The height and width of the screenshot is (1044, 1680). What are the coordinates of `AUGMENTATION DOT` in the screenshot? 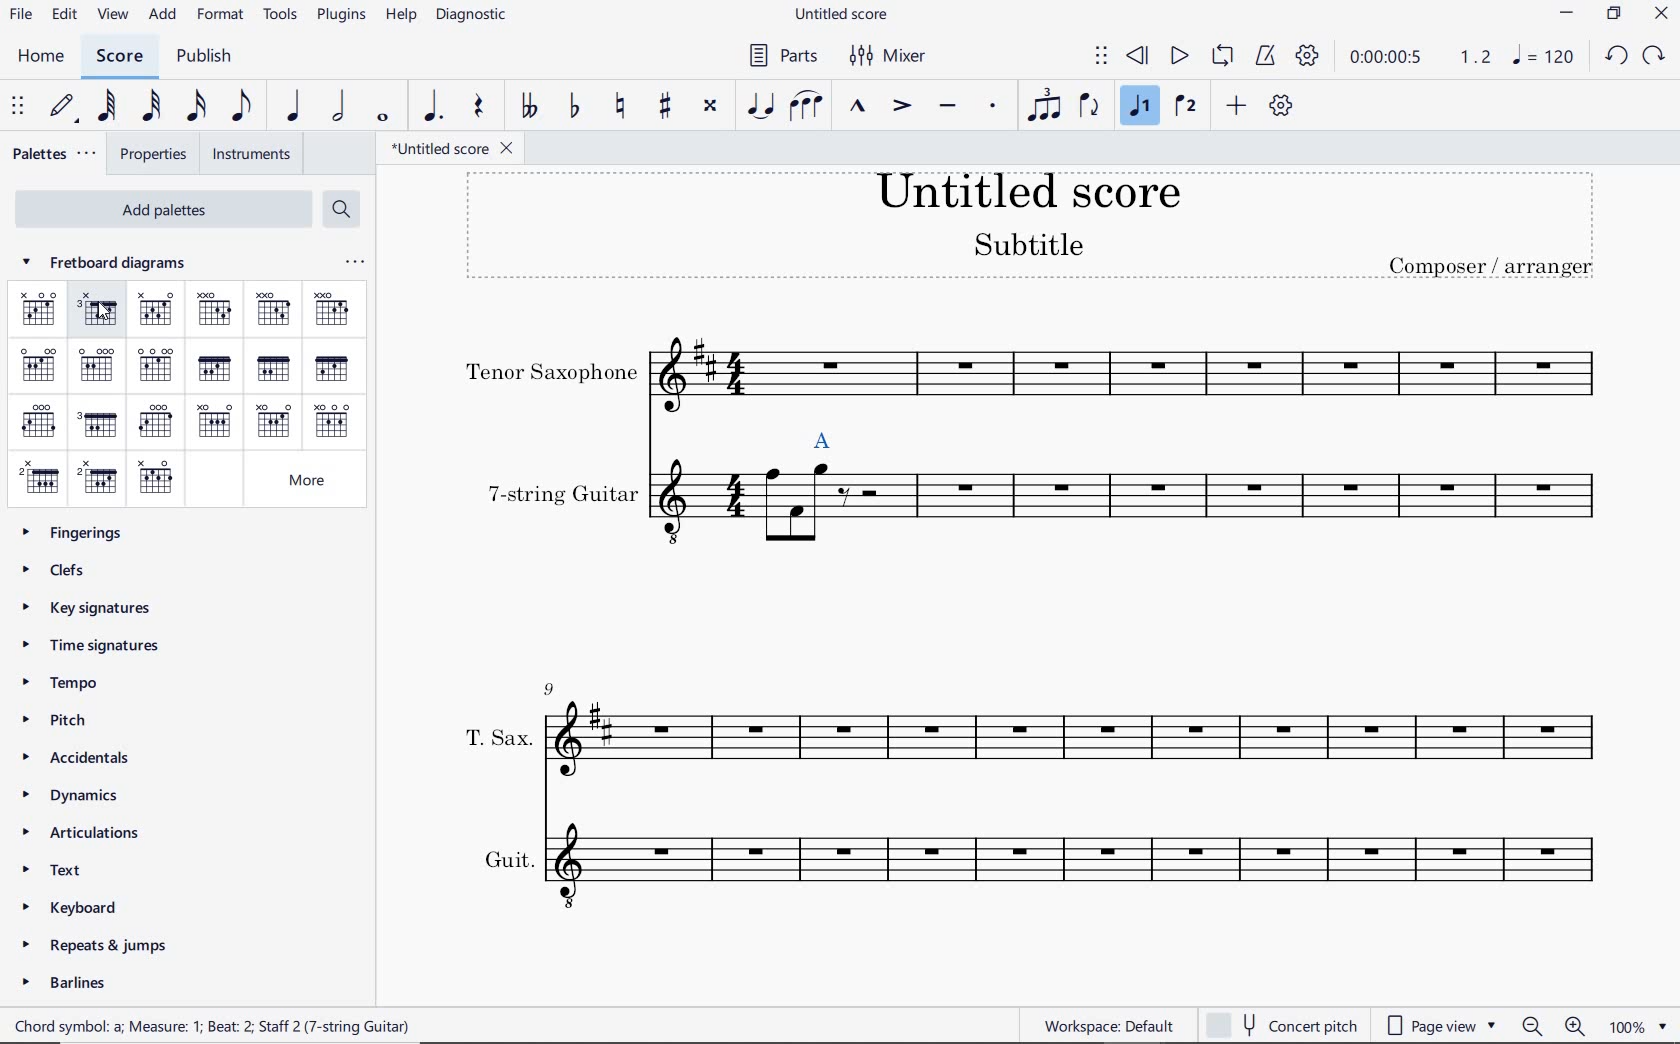 It's located at (433, 107).